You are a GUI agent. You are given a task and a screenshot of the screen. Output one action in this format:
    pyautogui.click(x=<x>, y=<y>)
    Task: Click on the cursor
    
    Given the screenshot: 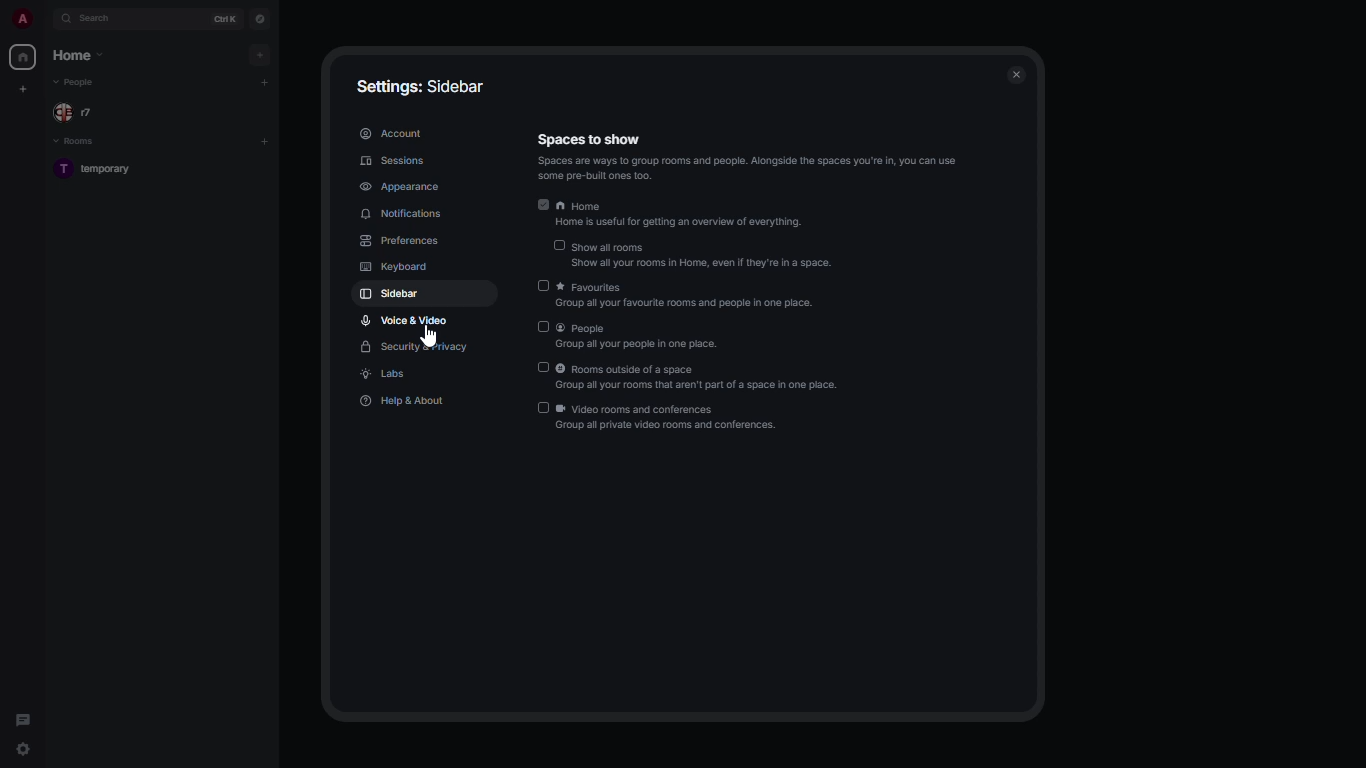 What is the action you would take?
    pyautogui.click(x=428, y=335)
    